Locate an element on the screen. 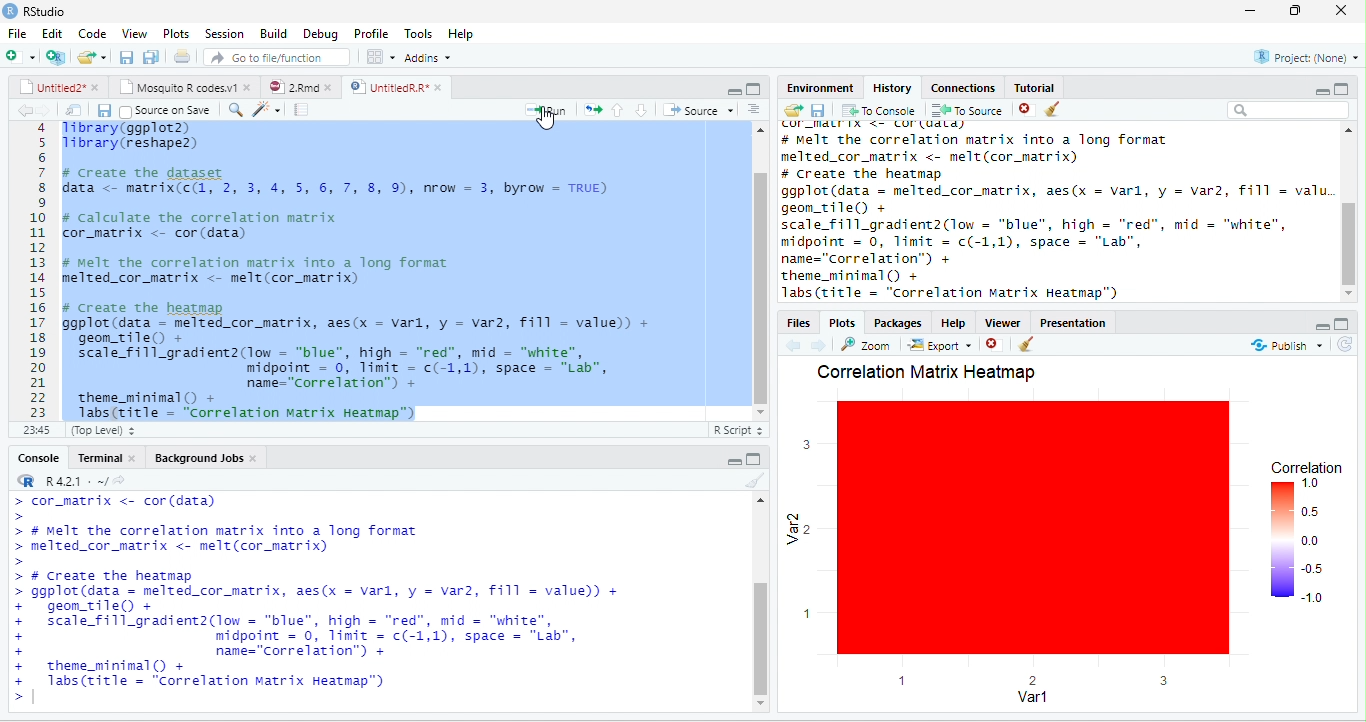 Image resolution: width=1366 pixels, height=722 pixels. files is located at coordinates (69, 108).